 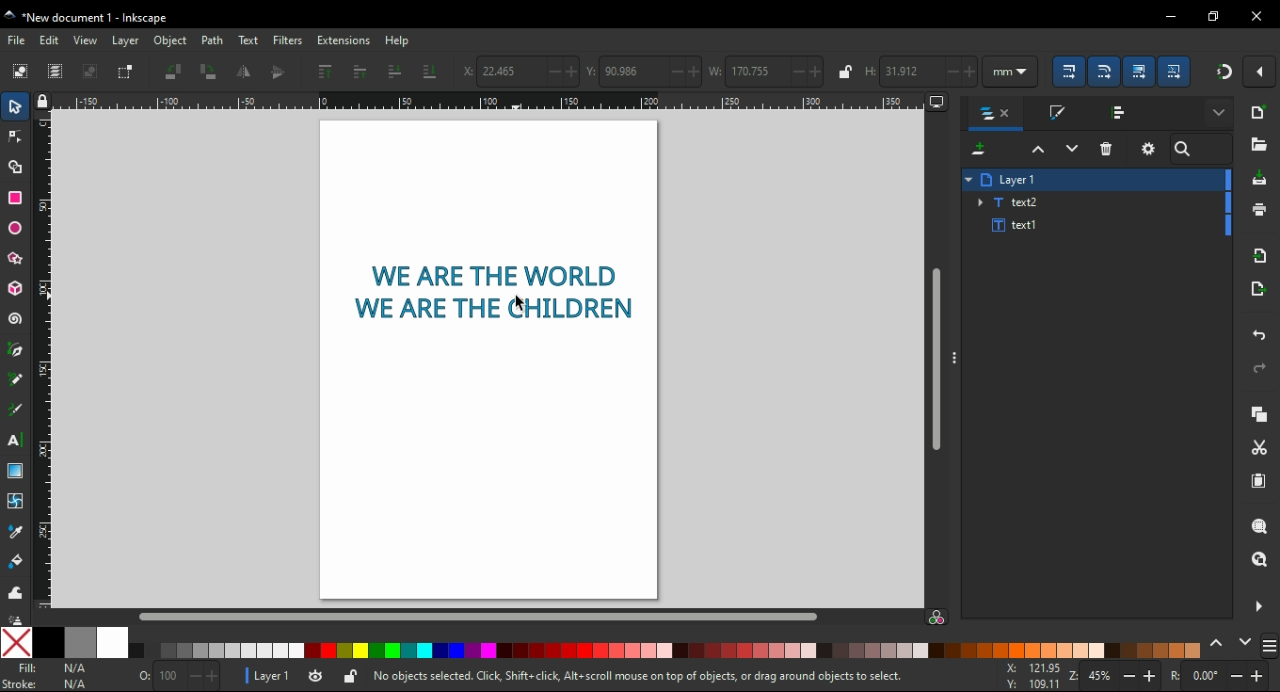 What do you see at coordinates (52, 683) in the screenshot?
I see `stoke not applicable` at bounding box center [52, 683].